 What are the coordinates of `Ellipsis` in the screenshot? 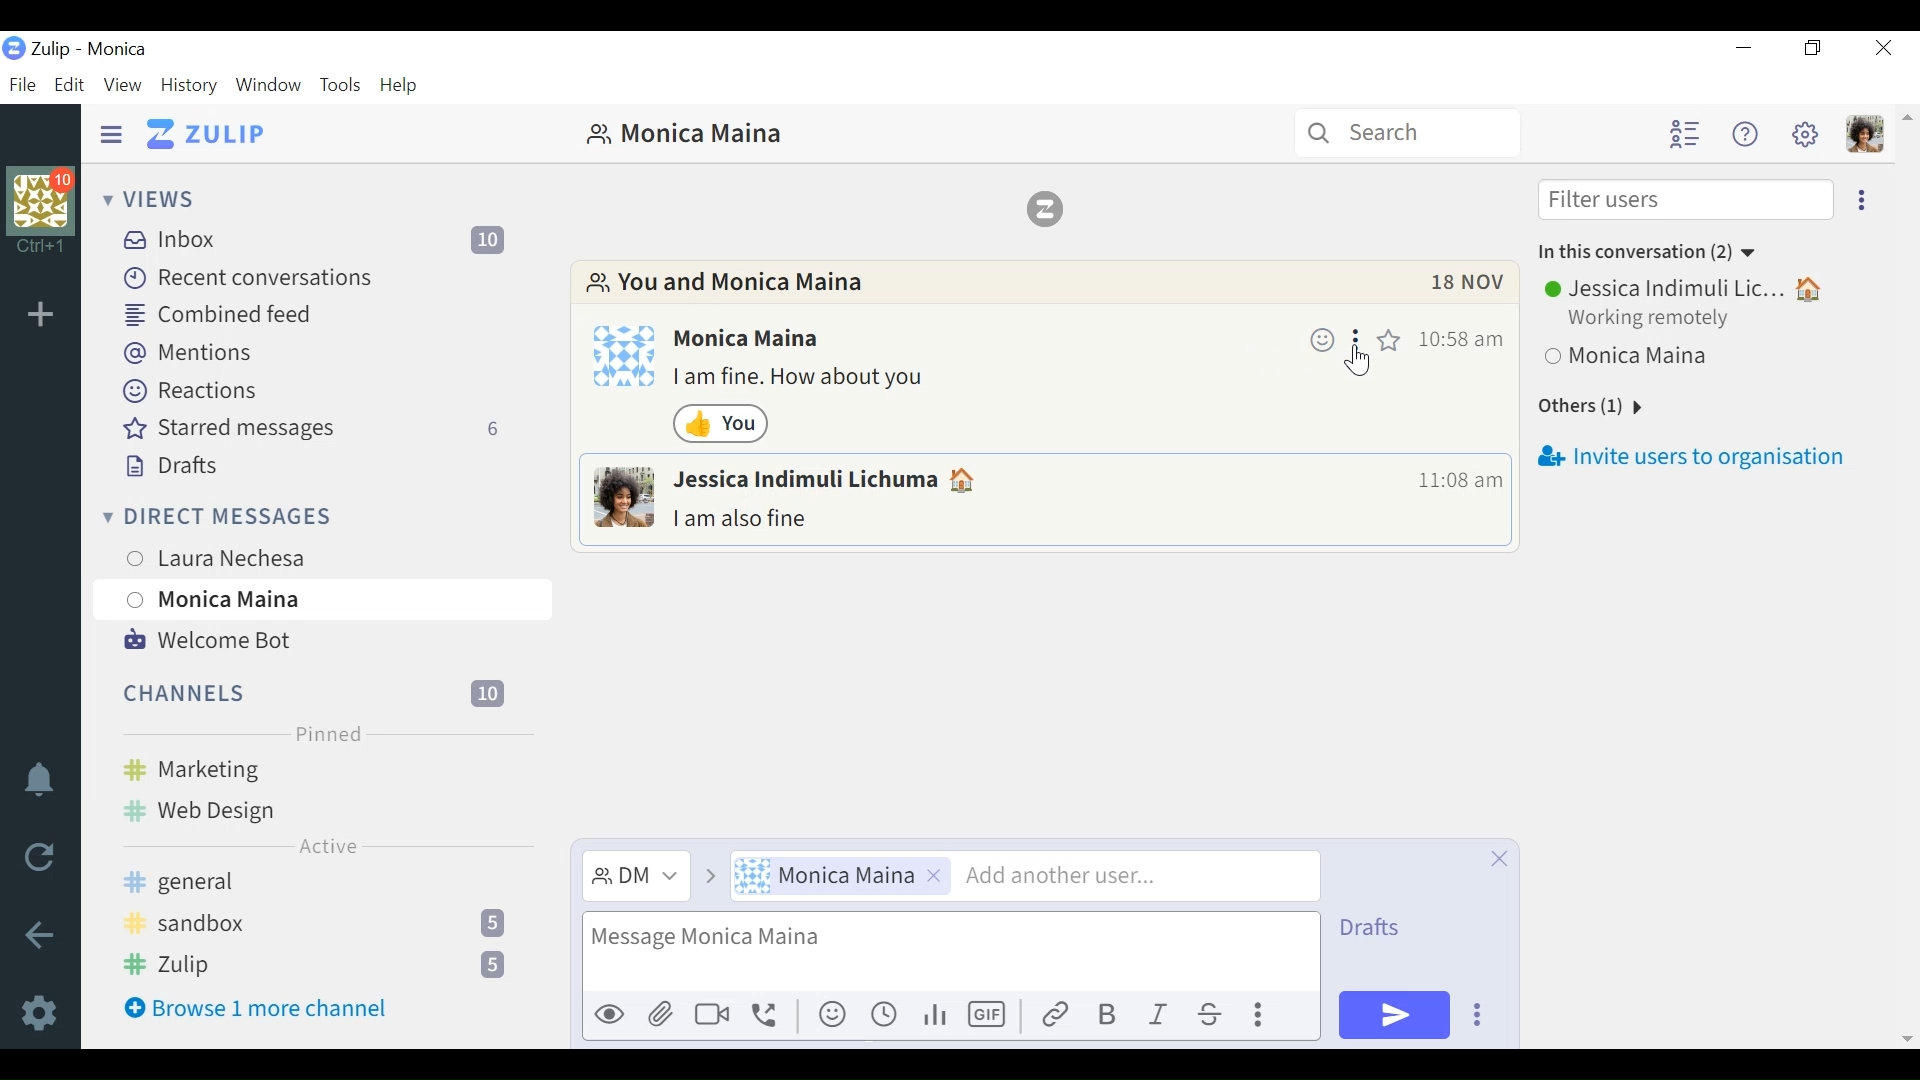 It's located at (1487, 1016).